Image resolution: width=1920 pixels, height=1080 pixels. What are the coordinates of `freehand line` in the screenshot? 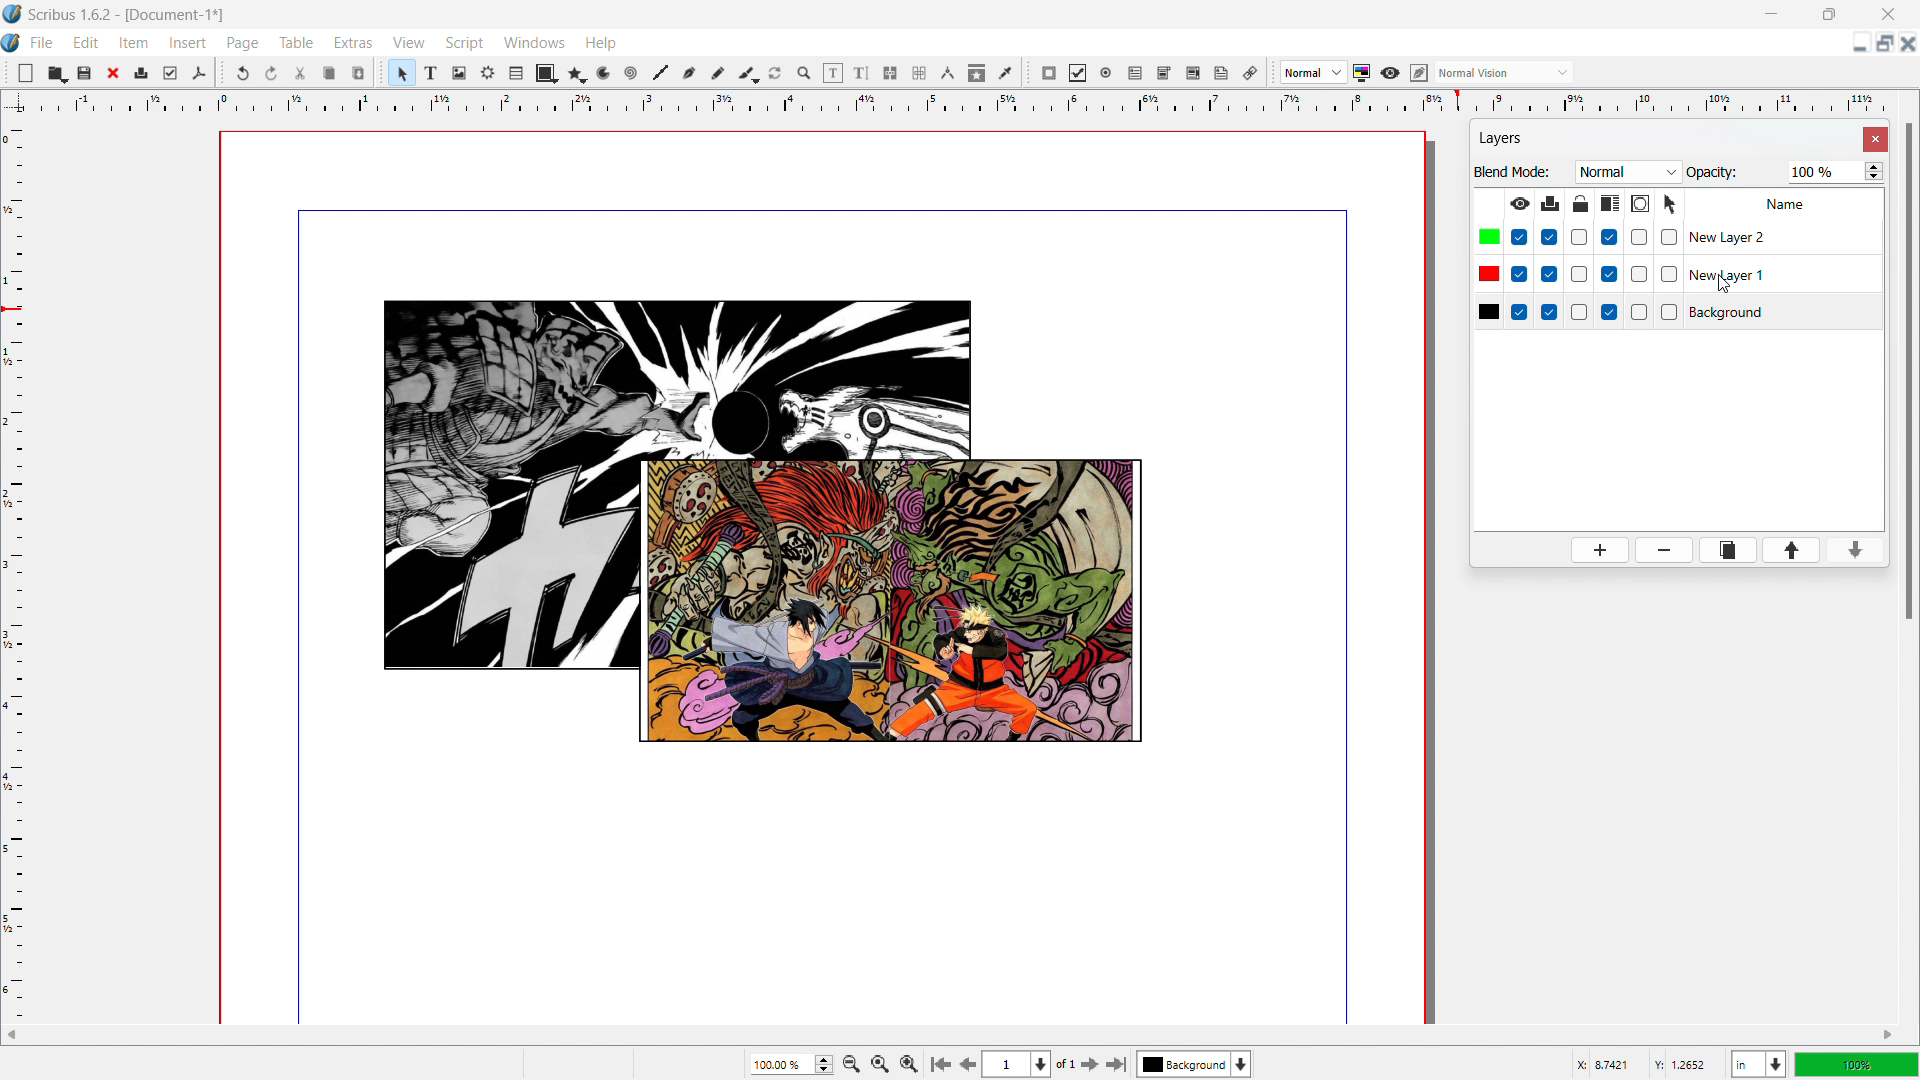 It's located at (718, 74).